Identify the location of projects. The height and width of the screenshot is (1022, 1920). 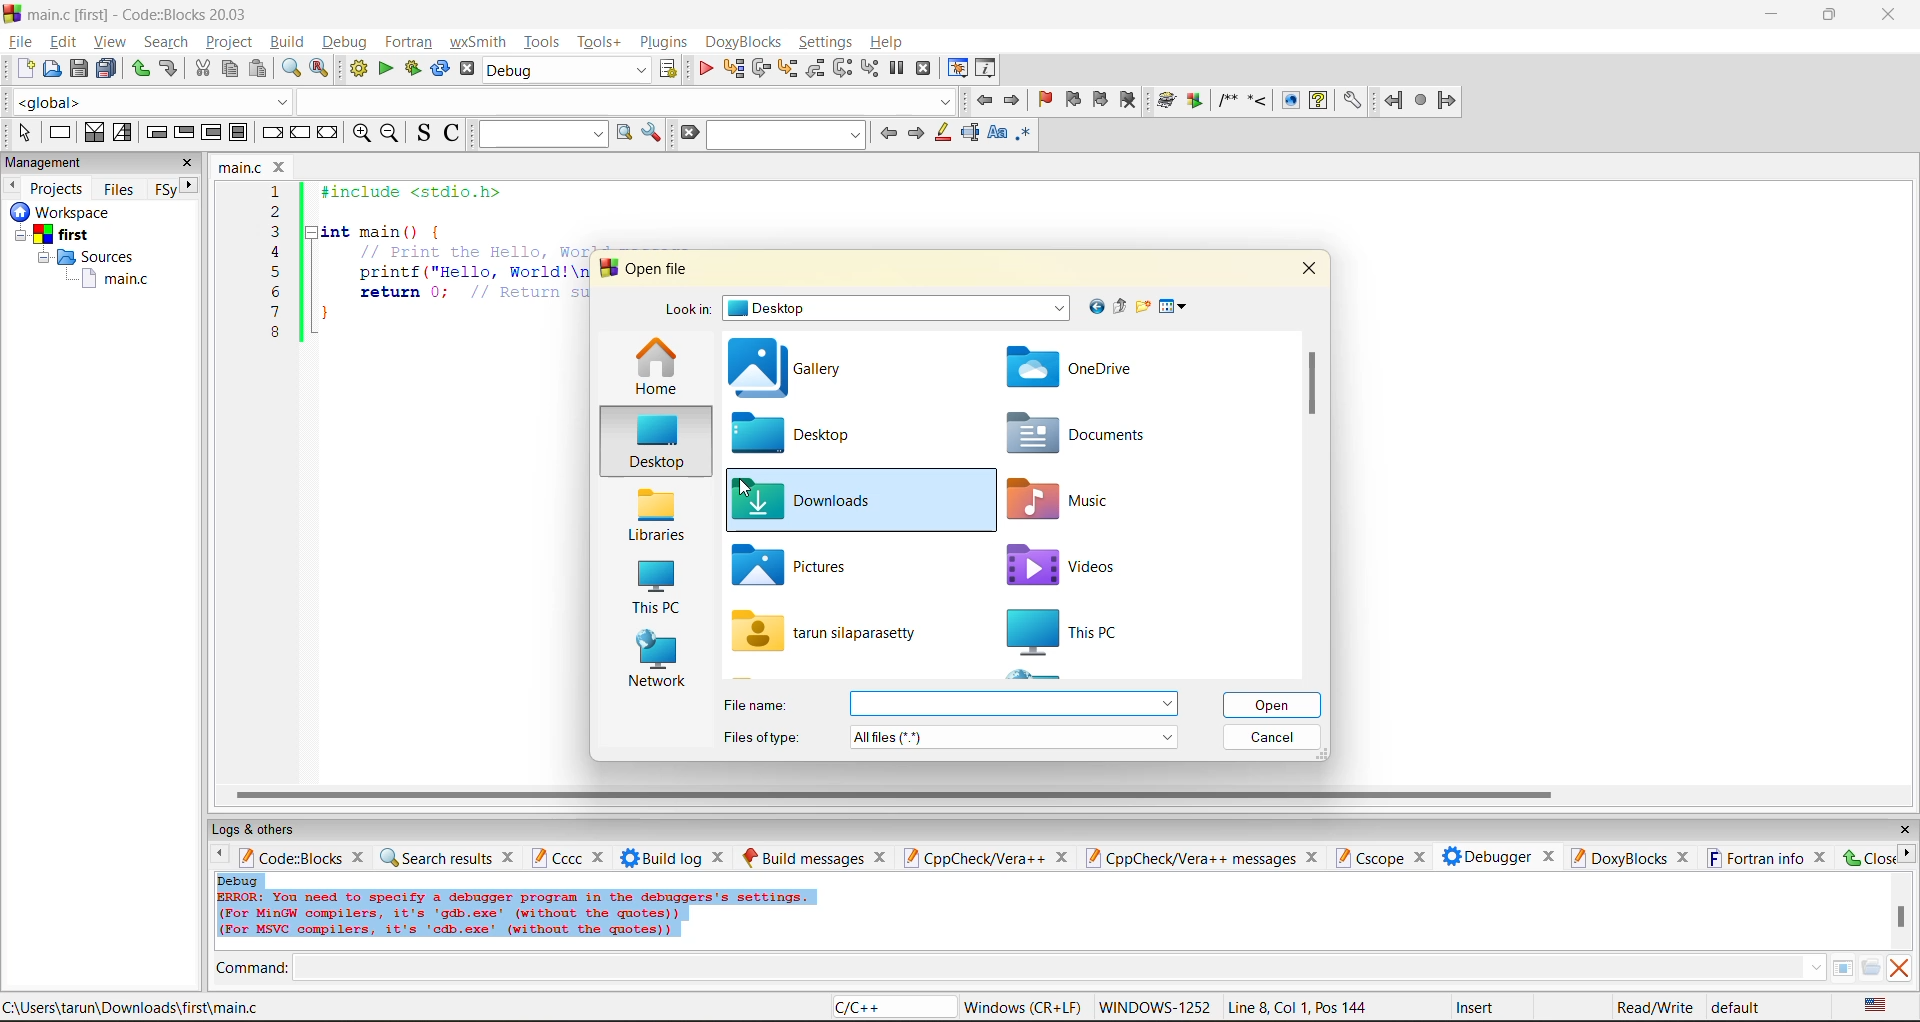
(58, 188).